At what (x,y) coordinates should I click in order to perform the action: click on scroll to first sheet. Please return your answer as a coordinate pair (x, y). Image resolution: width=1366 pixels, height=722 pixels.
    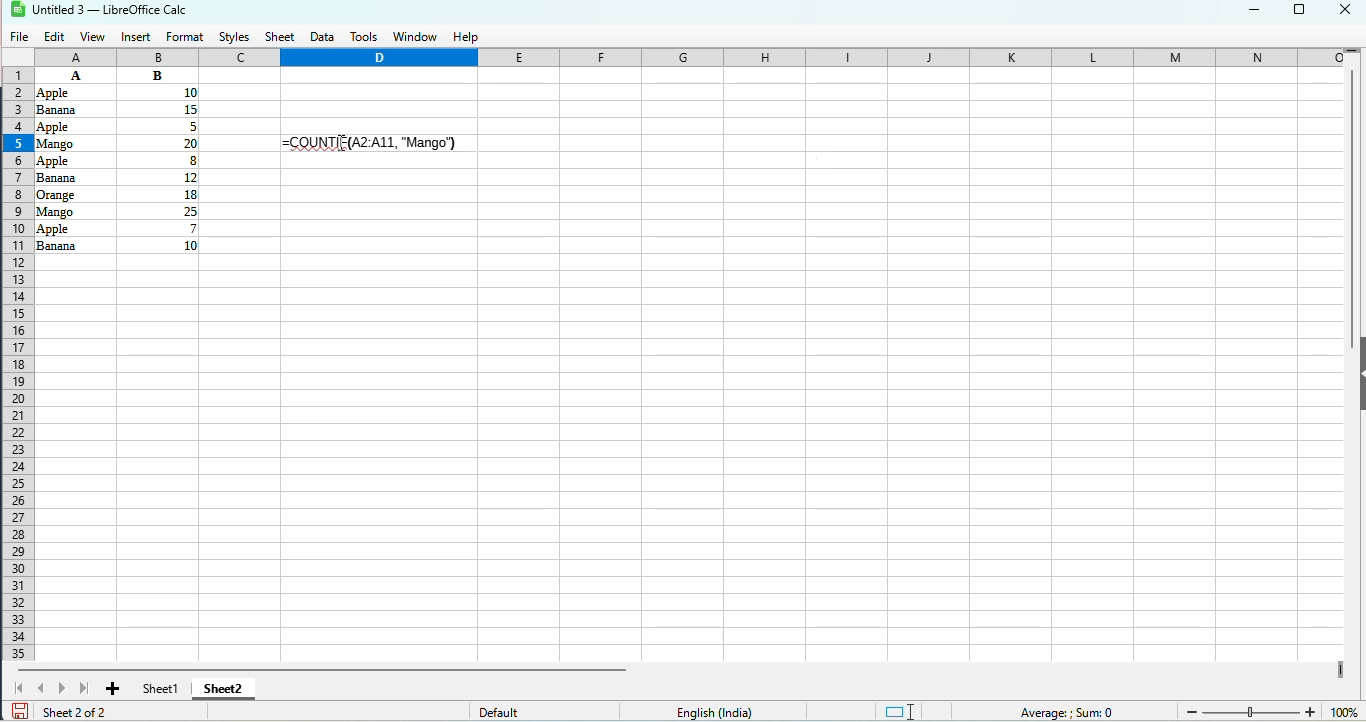
    Looking at the image, I should click on (18, 687).